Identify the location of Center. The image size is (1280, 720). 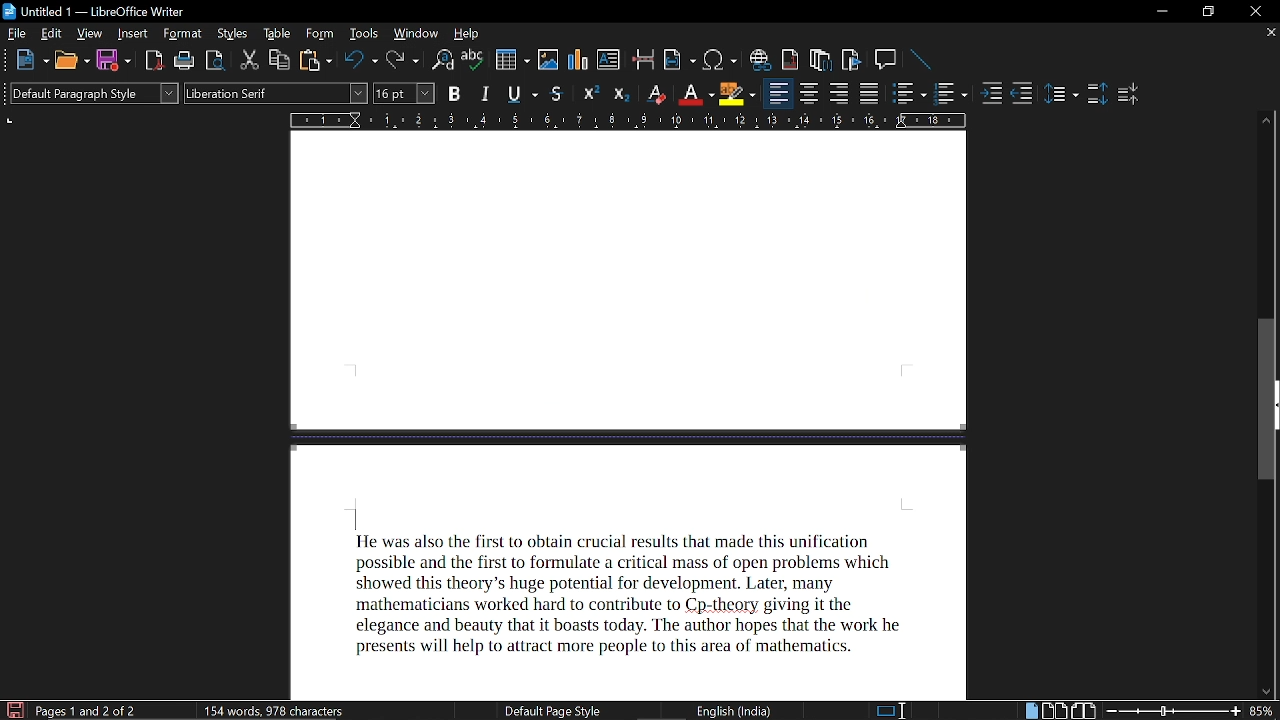
(810, 94).